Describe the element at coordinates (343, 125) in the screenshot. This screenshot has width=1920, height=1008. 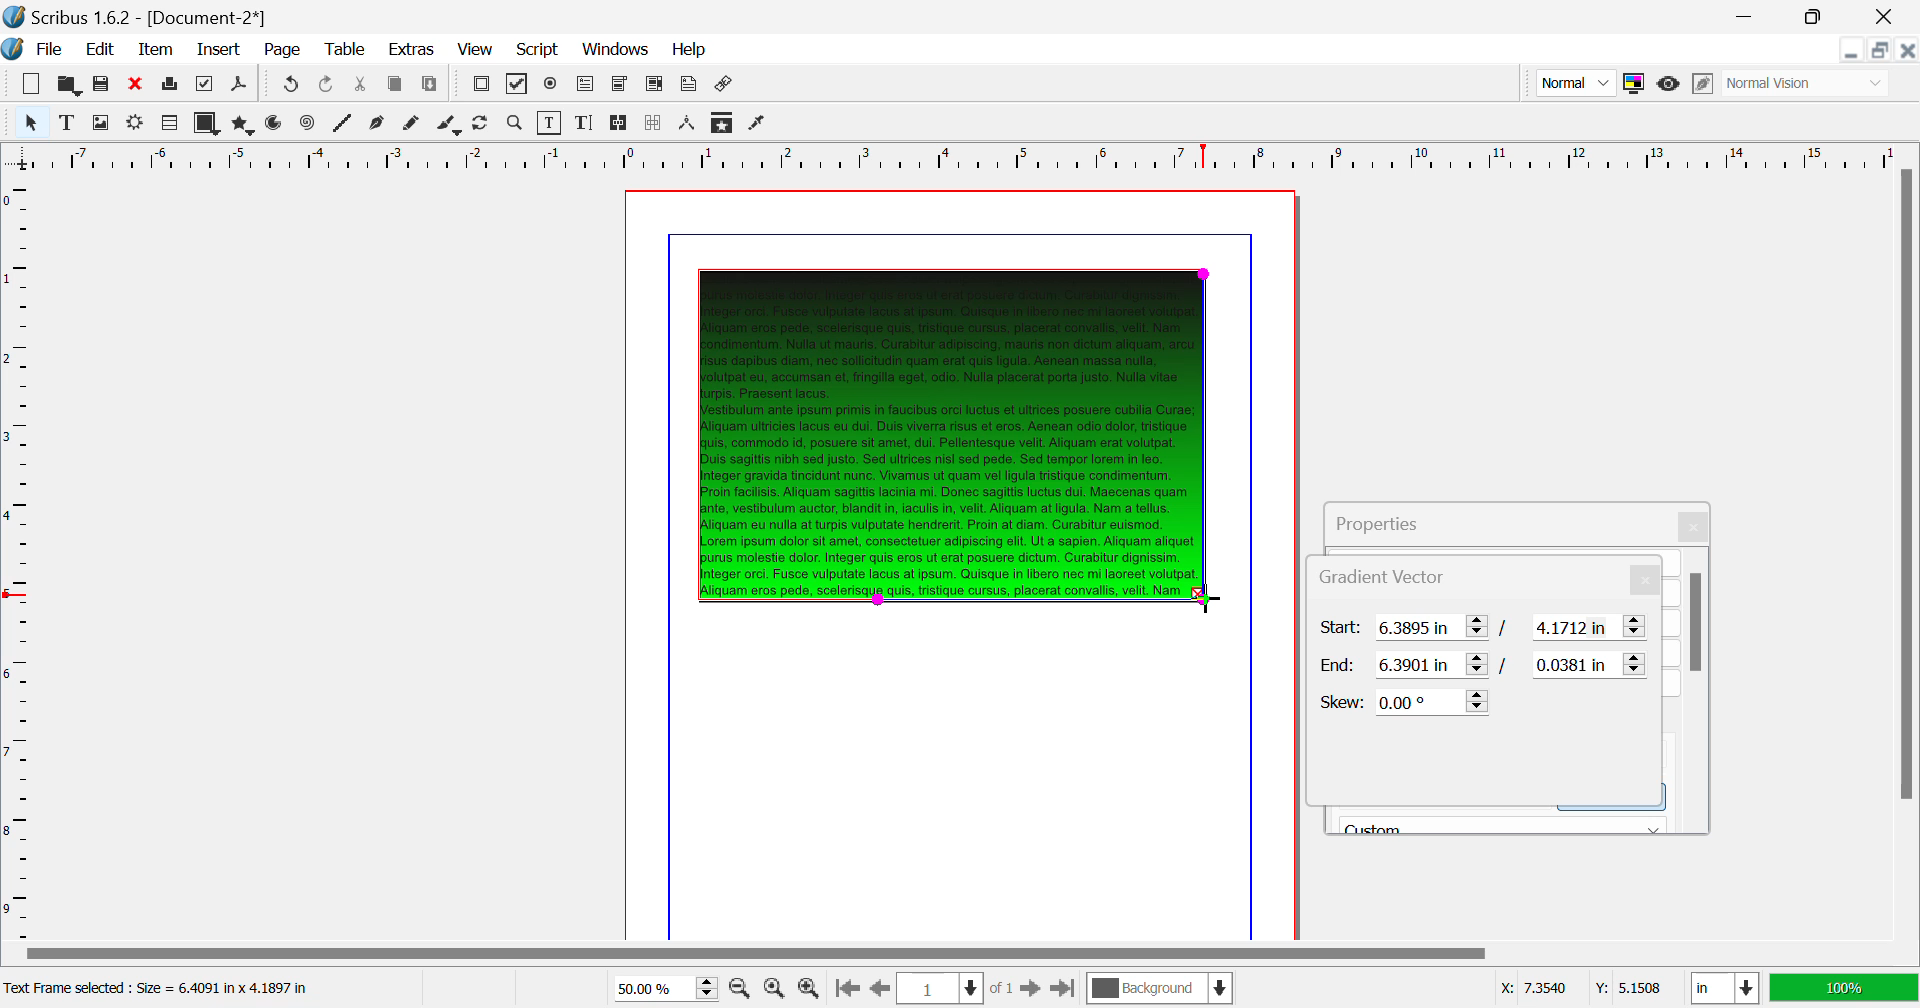
I see `Line` at that location.